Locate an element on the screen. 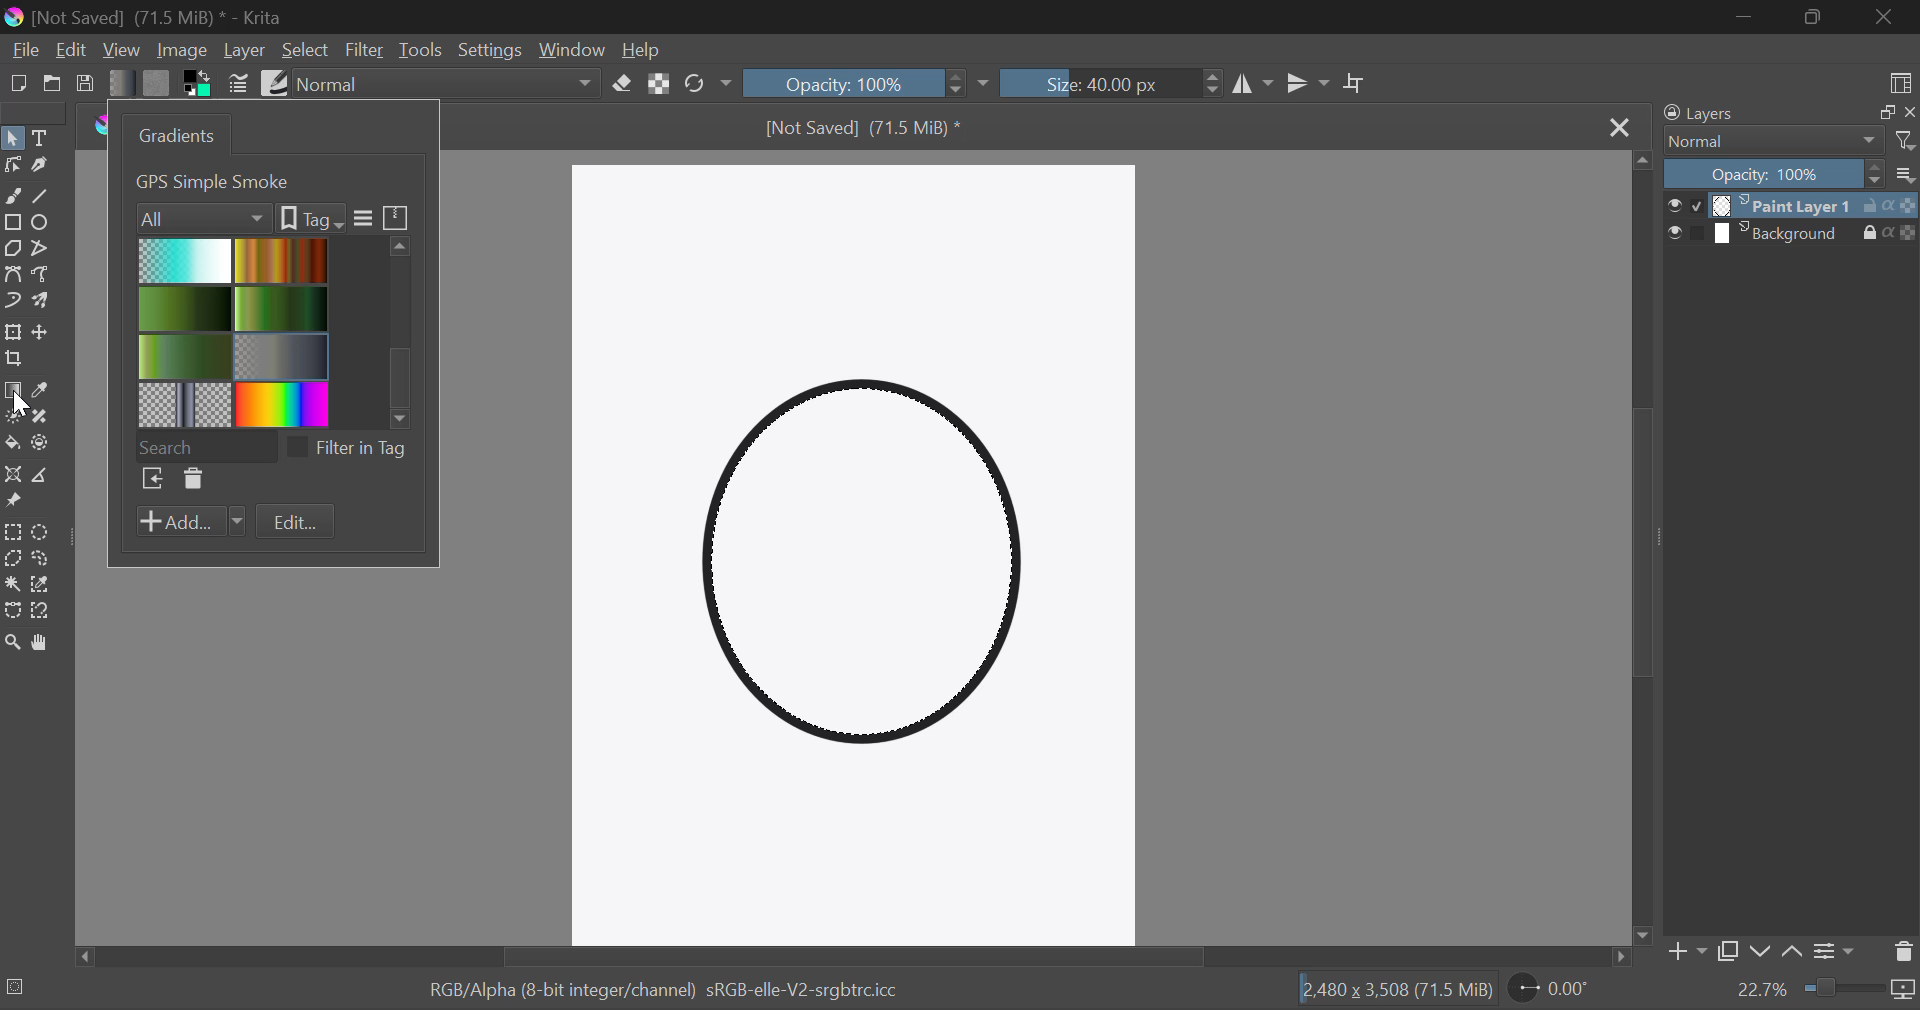 This screenshot has width=1920, height=1010. 12,480 x 3,508 (71.5 MiB) is located at coordinates (1396, 990).